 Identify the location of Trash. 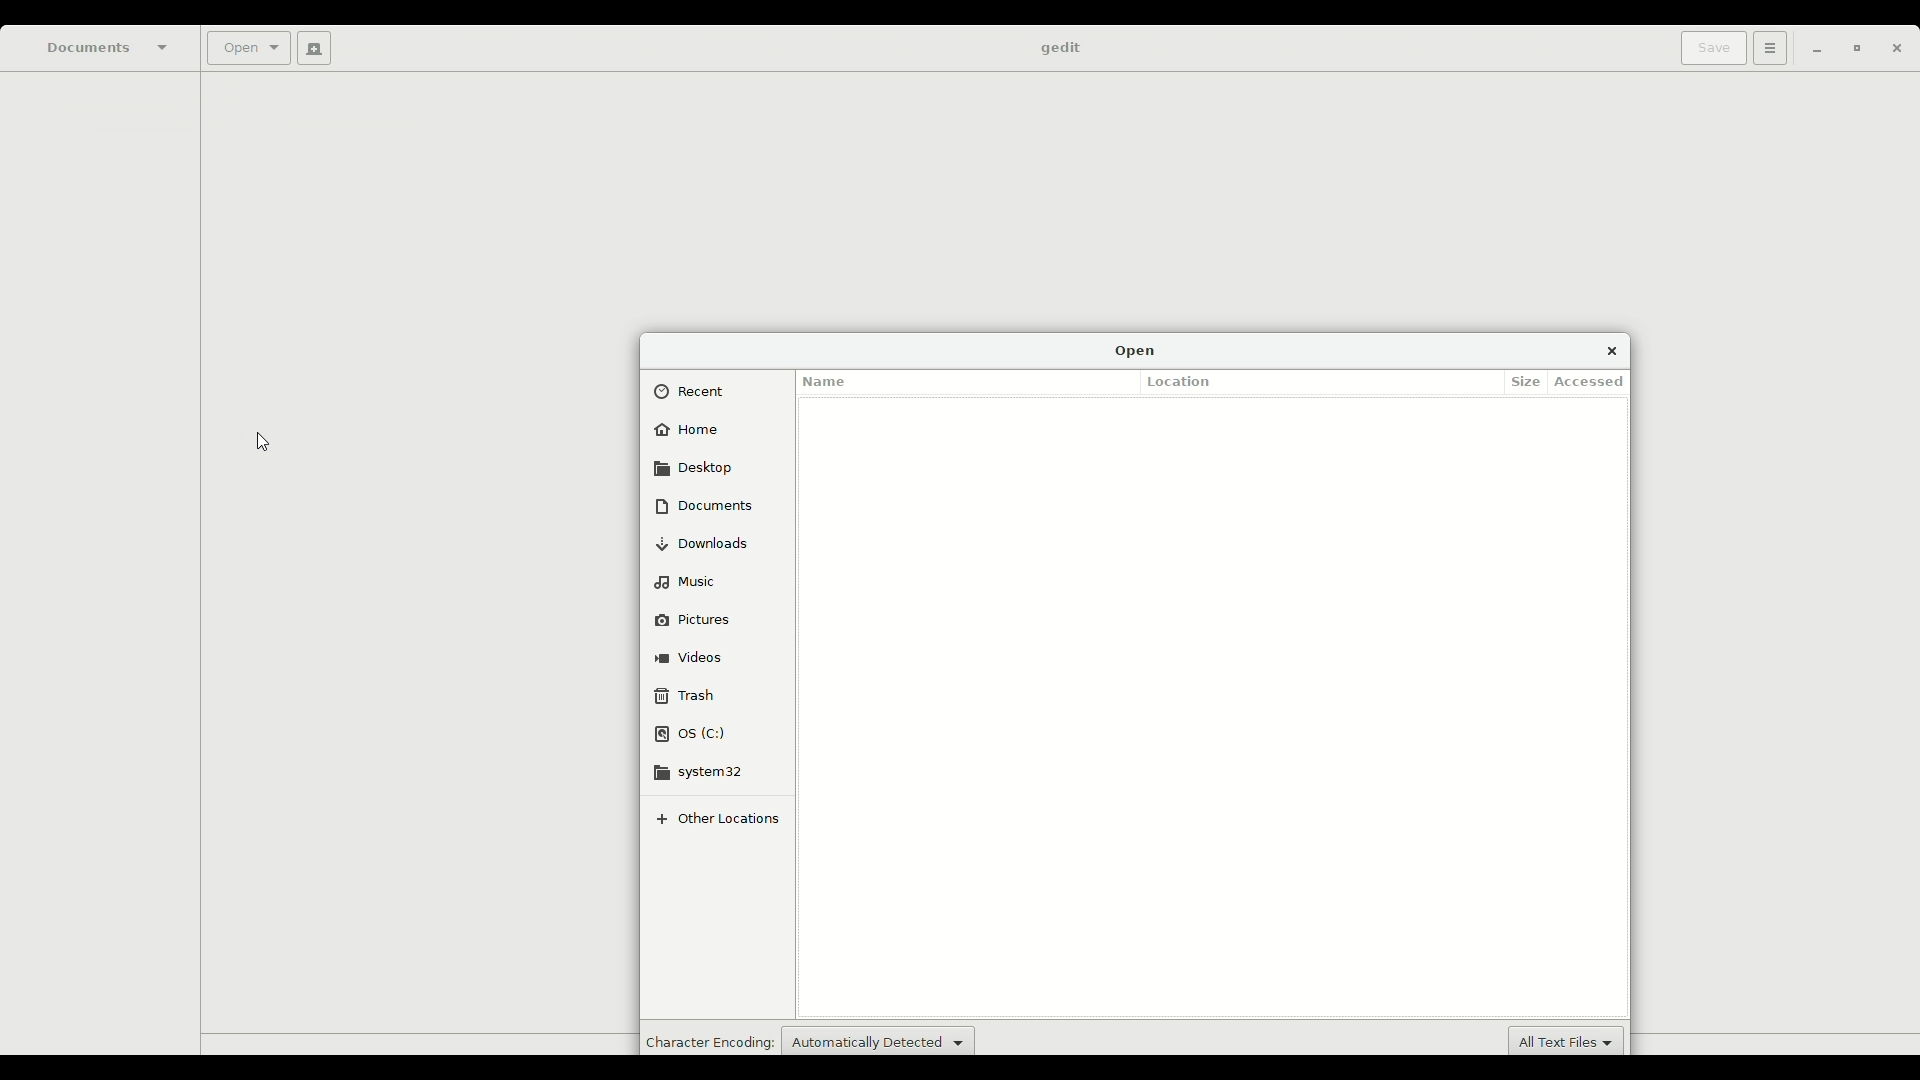
(686, 695).